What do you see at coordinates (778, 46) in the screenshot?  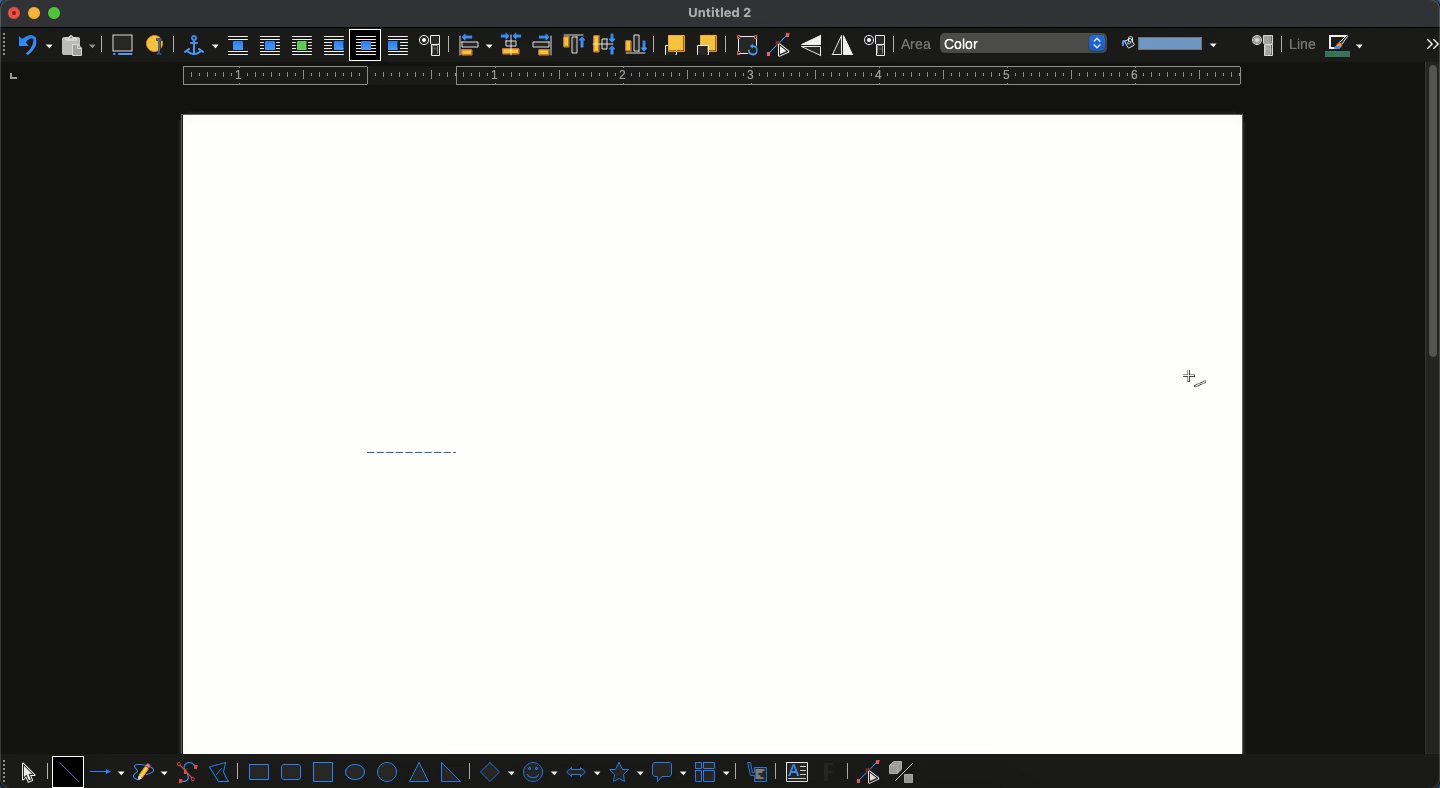 I see `Toggle point edit mode` at bounding box center [778, 46].